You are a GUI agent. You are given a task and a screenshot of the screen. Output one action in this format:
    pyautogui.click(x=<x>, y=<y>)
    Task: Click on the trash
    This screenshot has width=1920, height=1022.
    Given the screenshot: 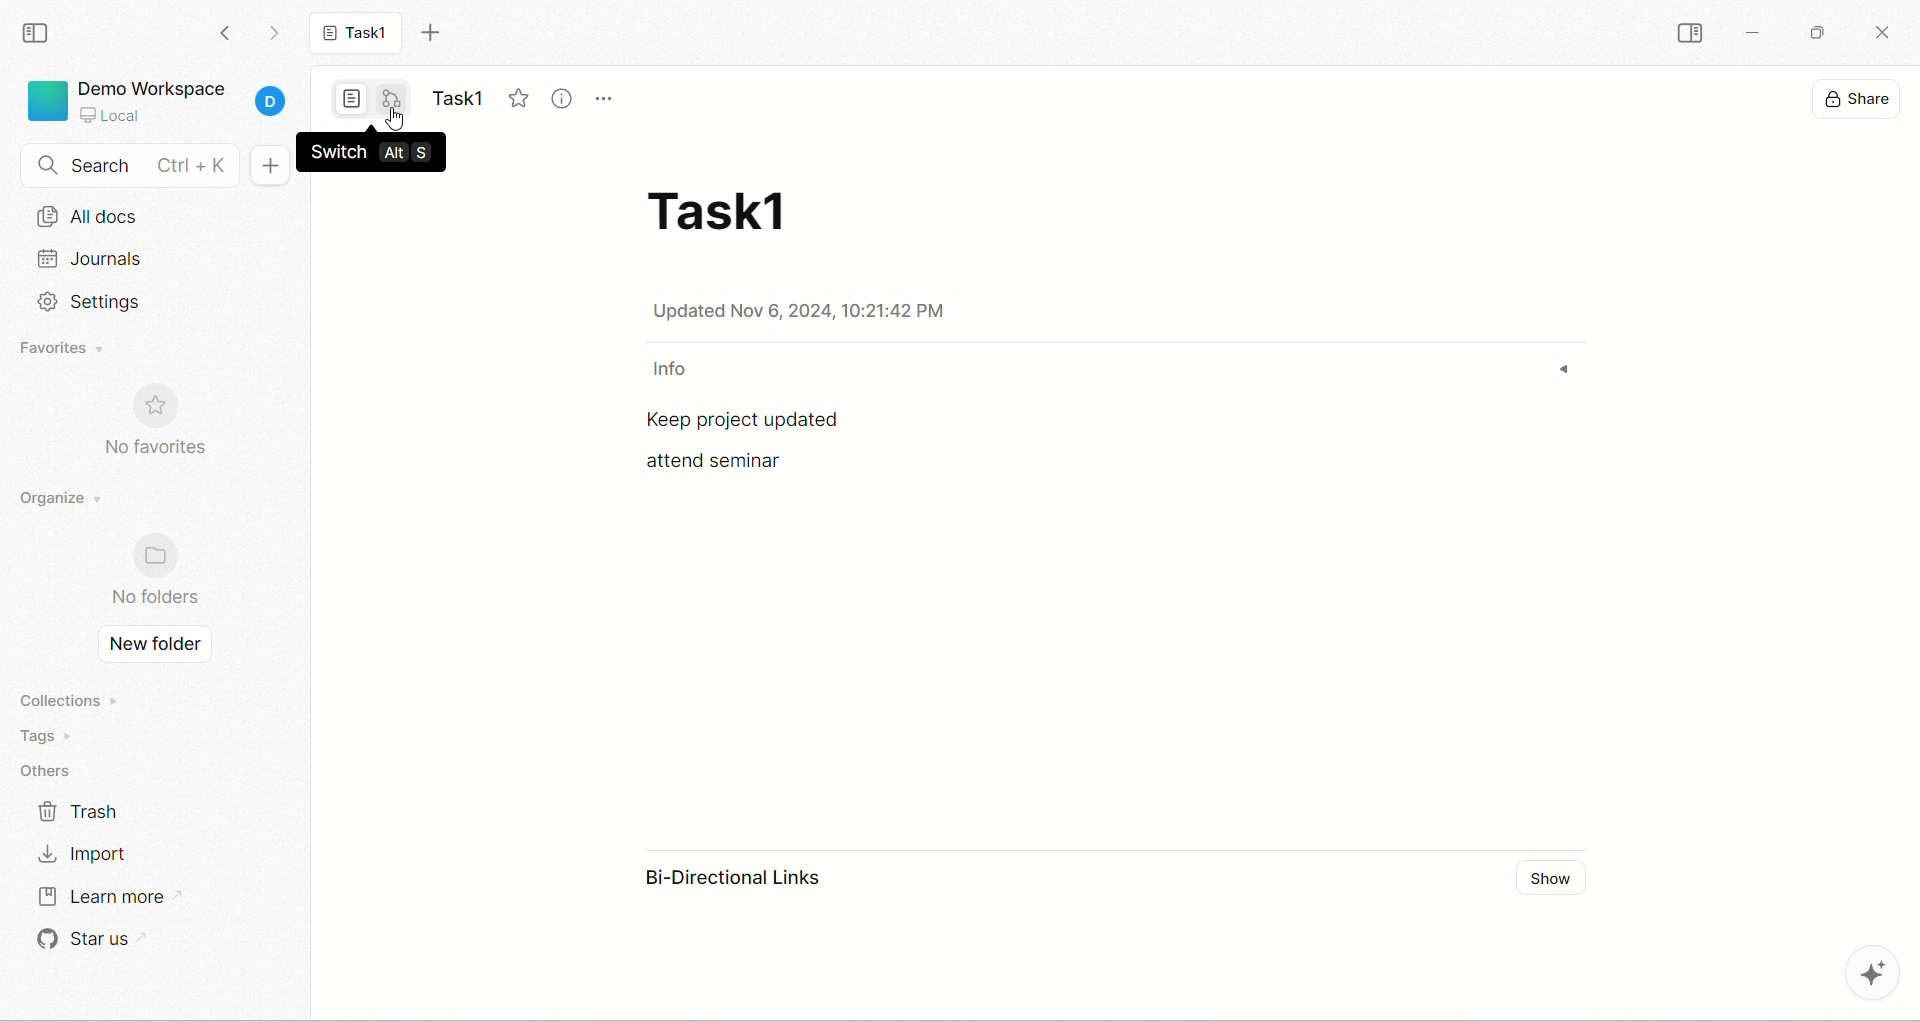 What is the action you would take?
    pyautogui.click(x=81, y=809)
    